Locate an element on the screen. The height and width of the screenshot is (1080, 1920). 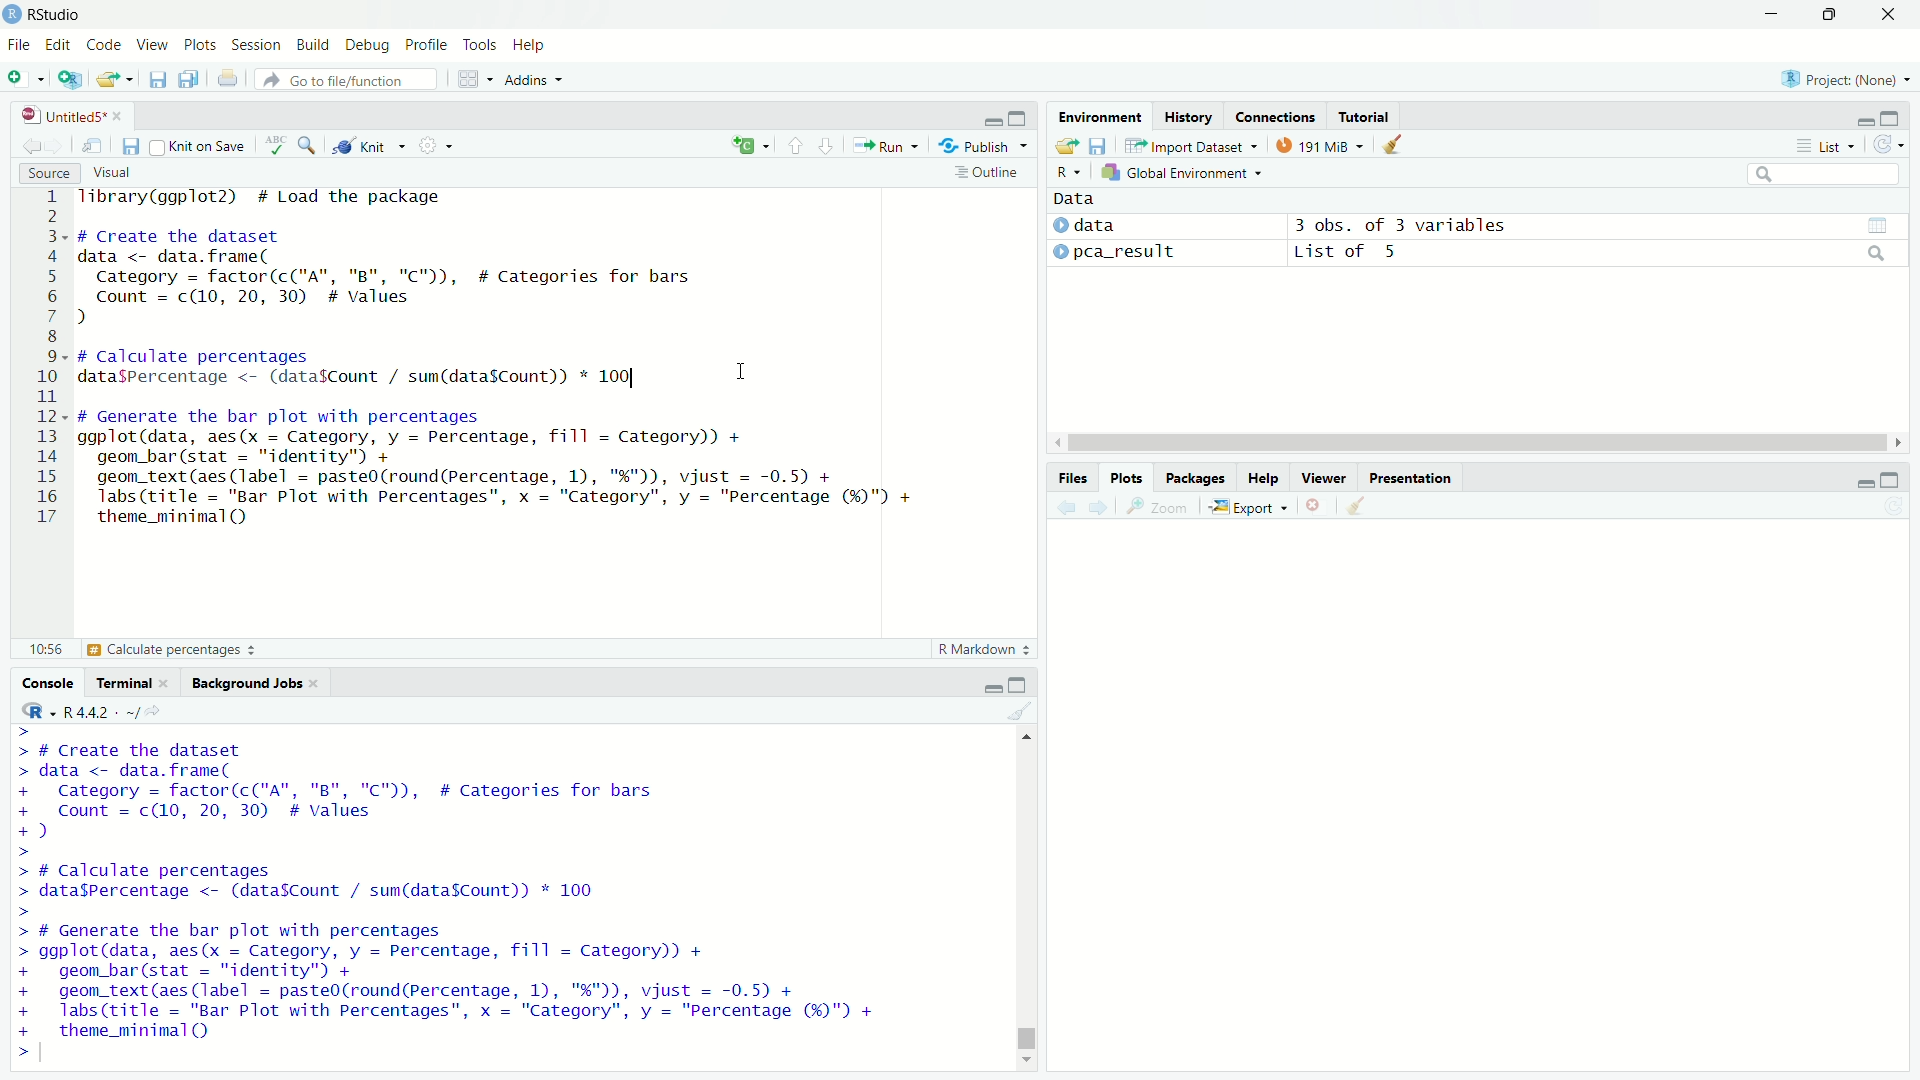
R language is located at coordinates (1068, 172).